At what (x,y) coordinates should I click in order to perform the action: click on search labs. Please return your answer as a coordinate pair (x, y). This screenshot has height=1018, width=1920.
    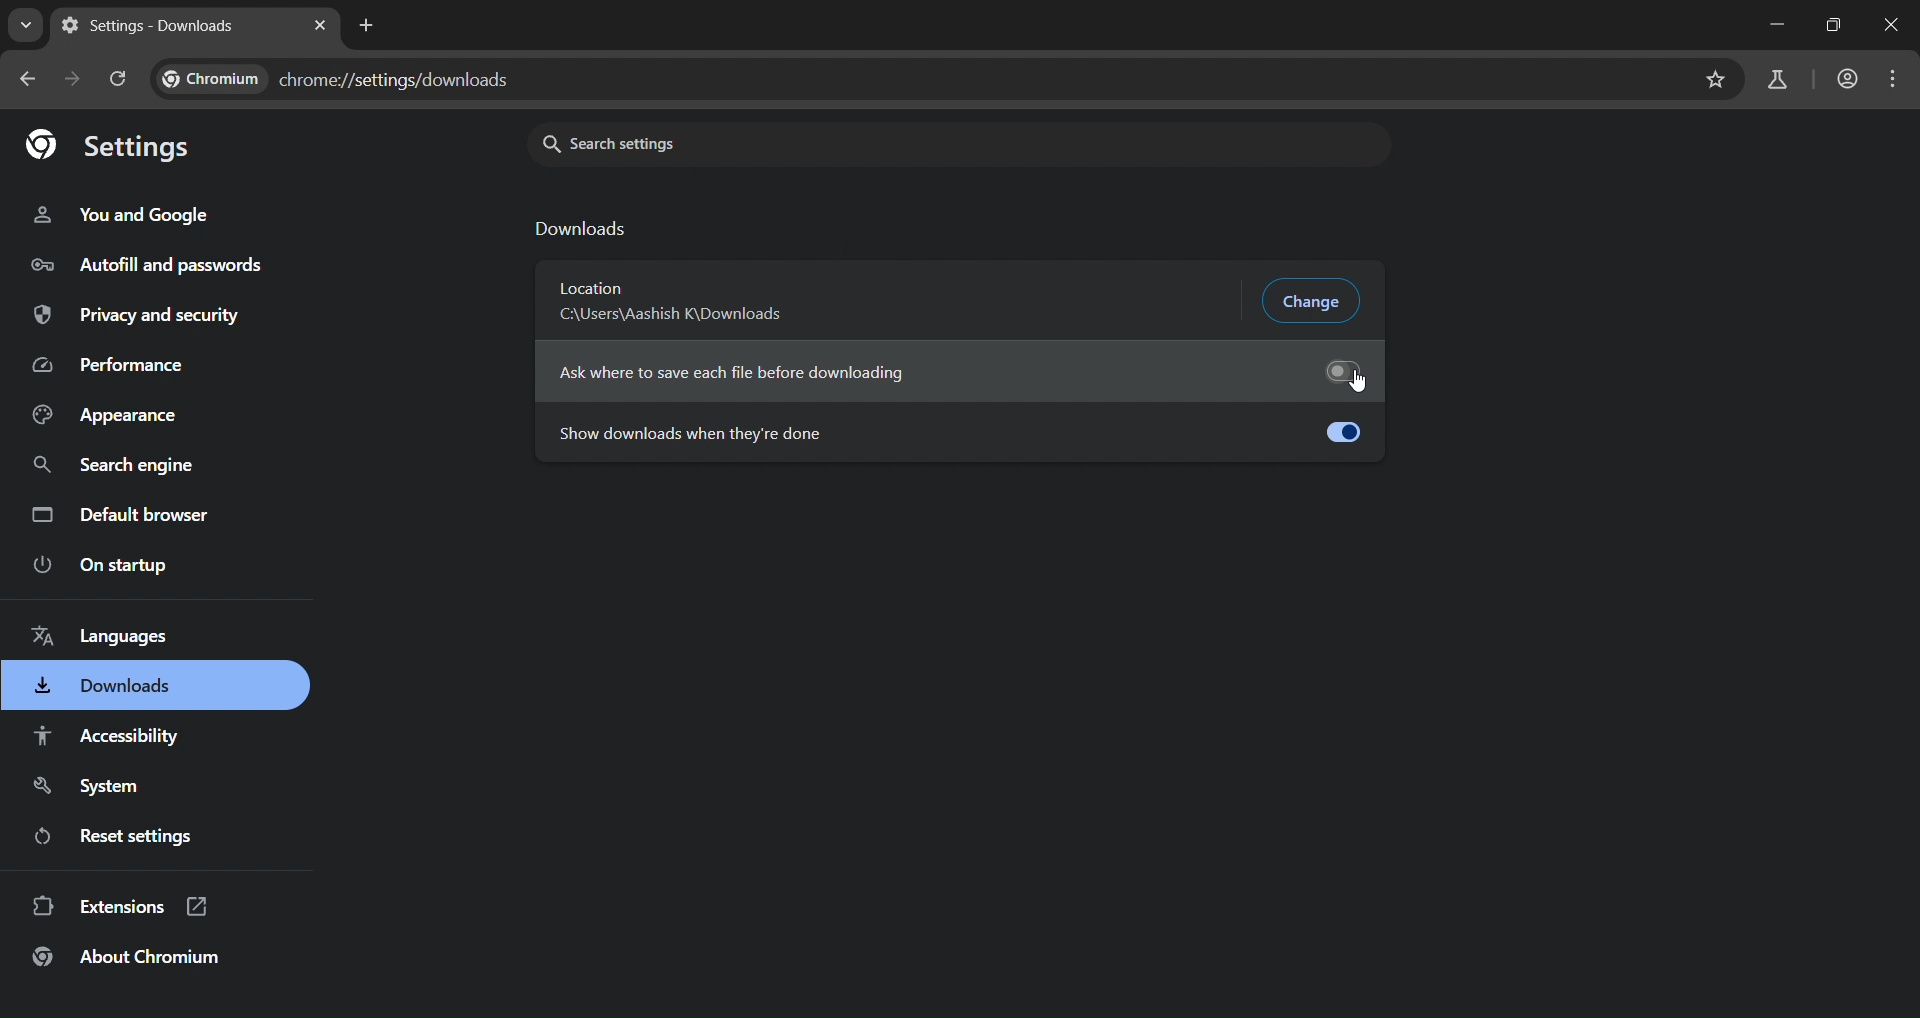
    Looking at the image, I should click on (1776, 79).